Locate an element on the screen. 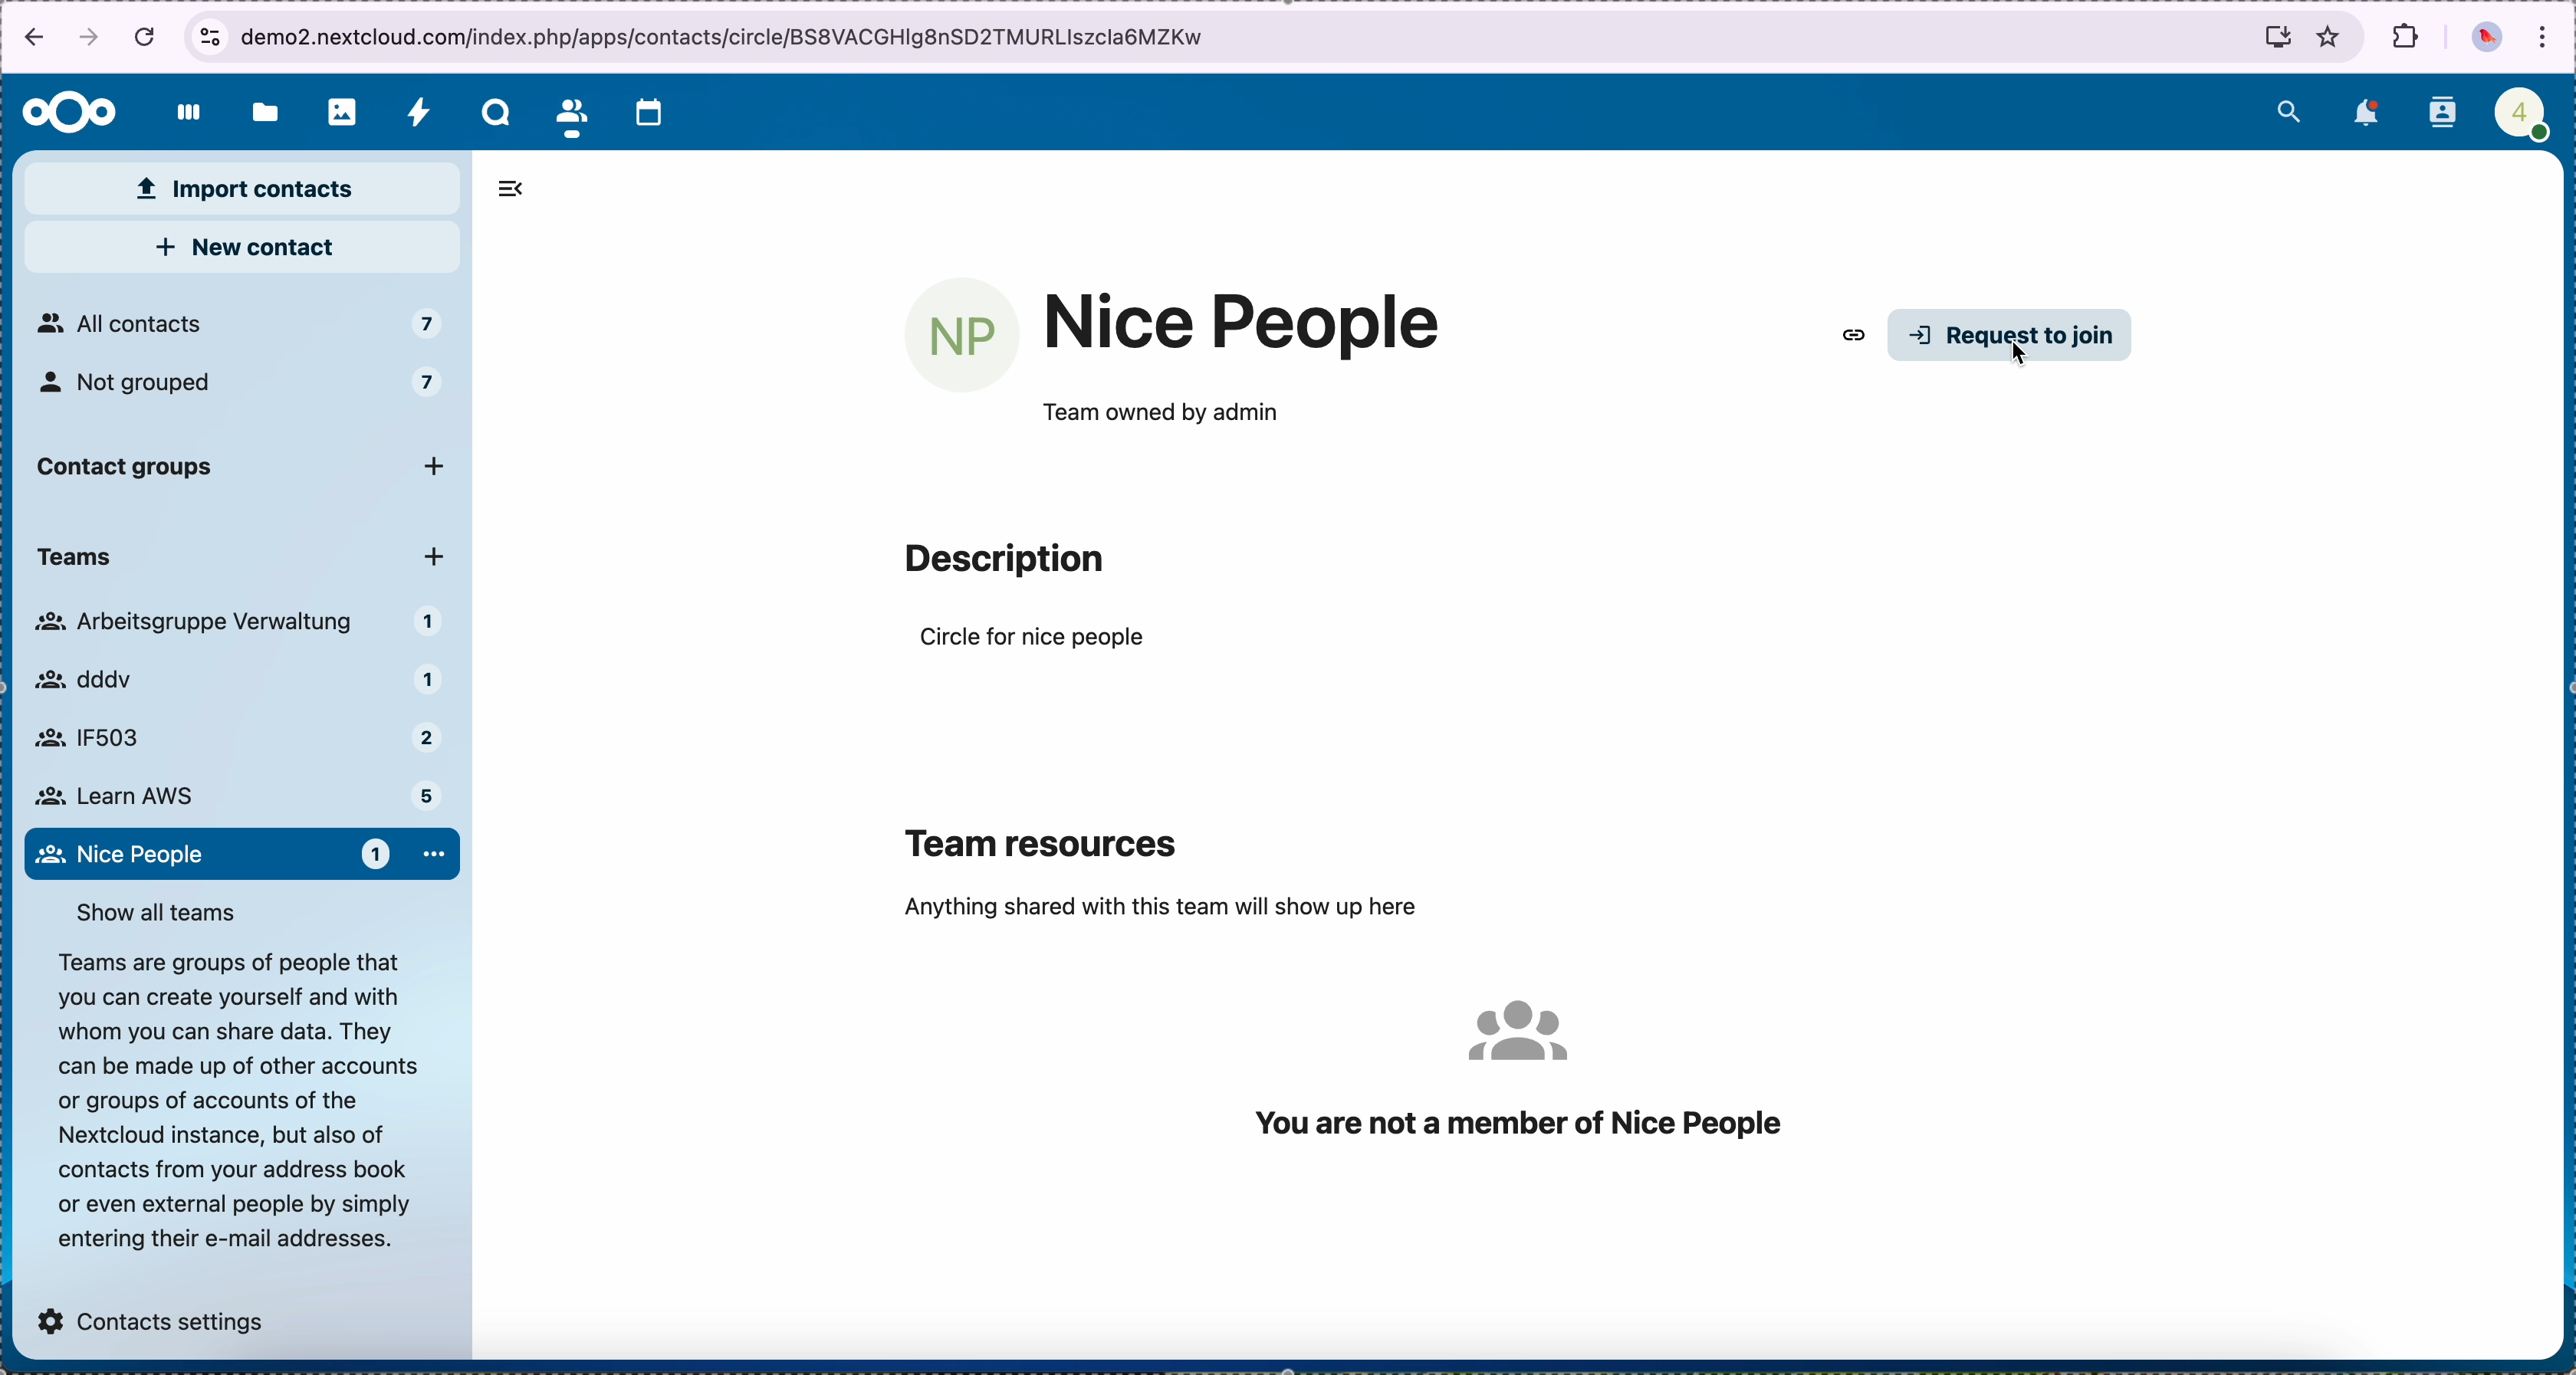 Image resolution: width=2576 pixels, height=1375 pixels. nice people team is located at coordinates (241, 854).